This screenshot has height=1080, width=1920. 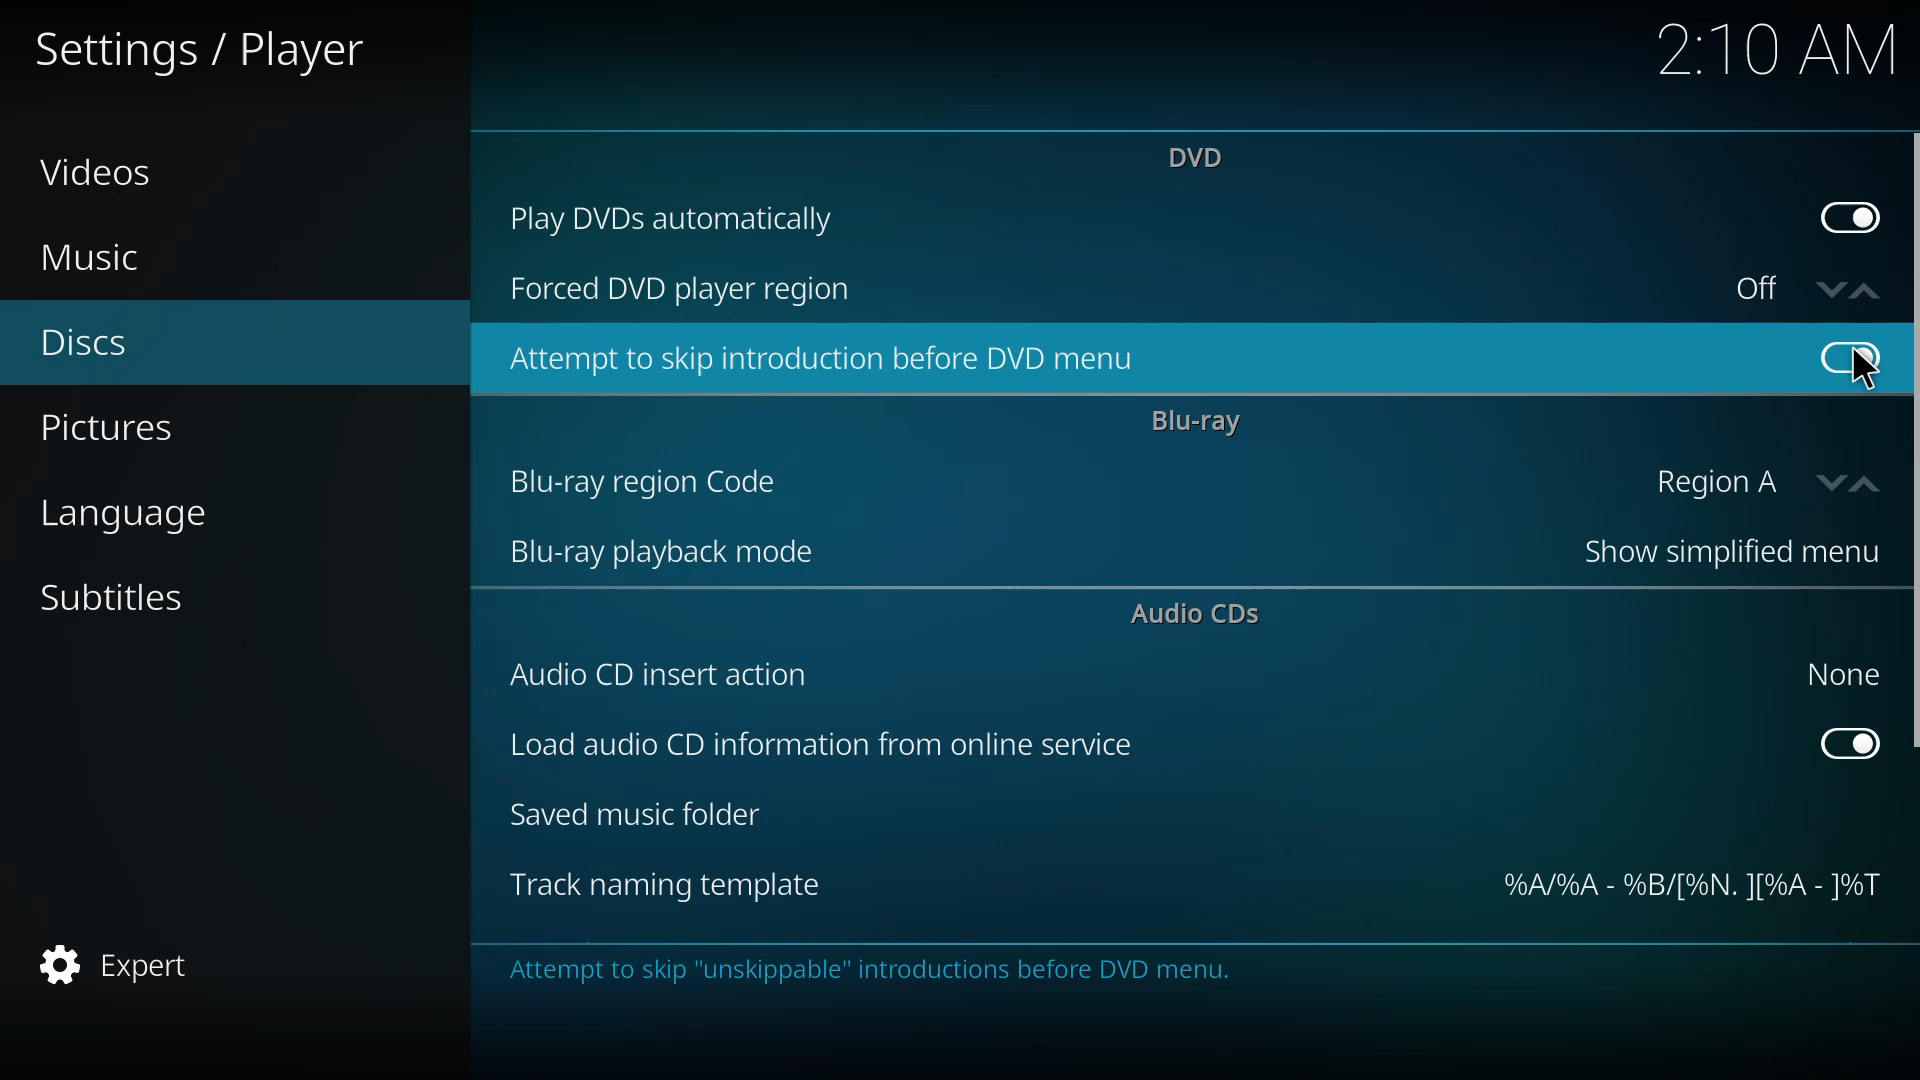 What do you see at coordinates (1850, 356) in the screenshot?
I see `enabled` at bounding box center [1850, 356].